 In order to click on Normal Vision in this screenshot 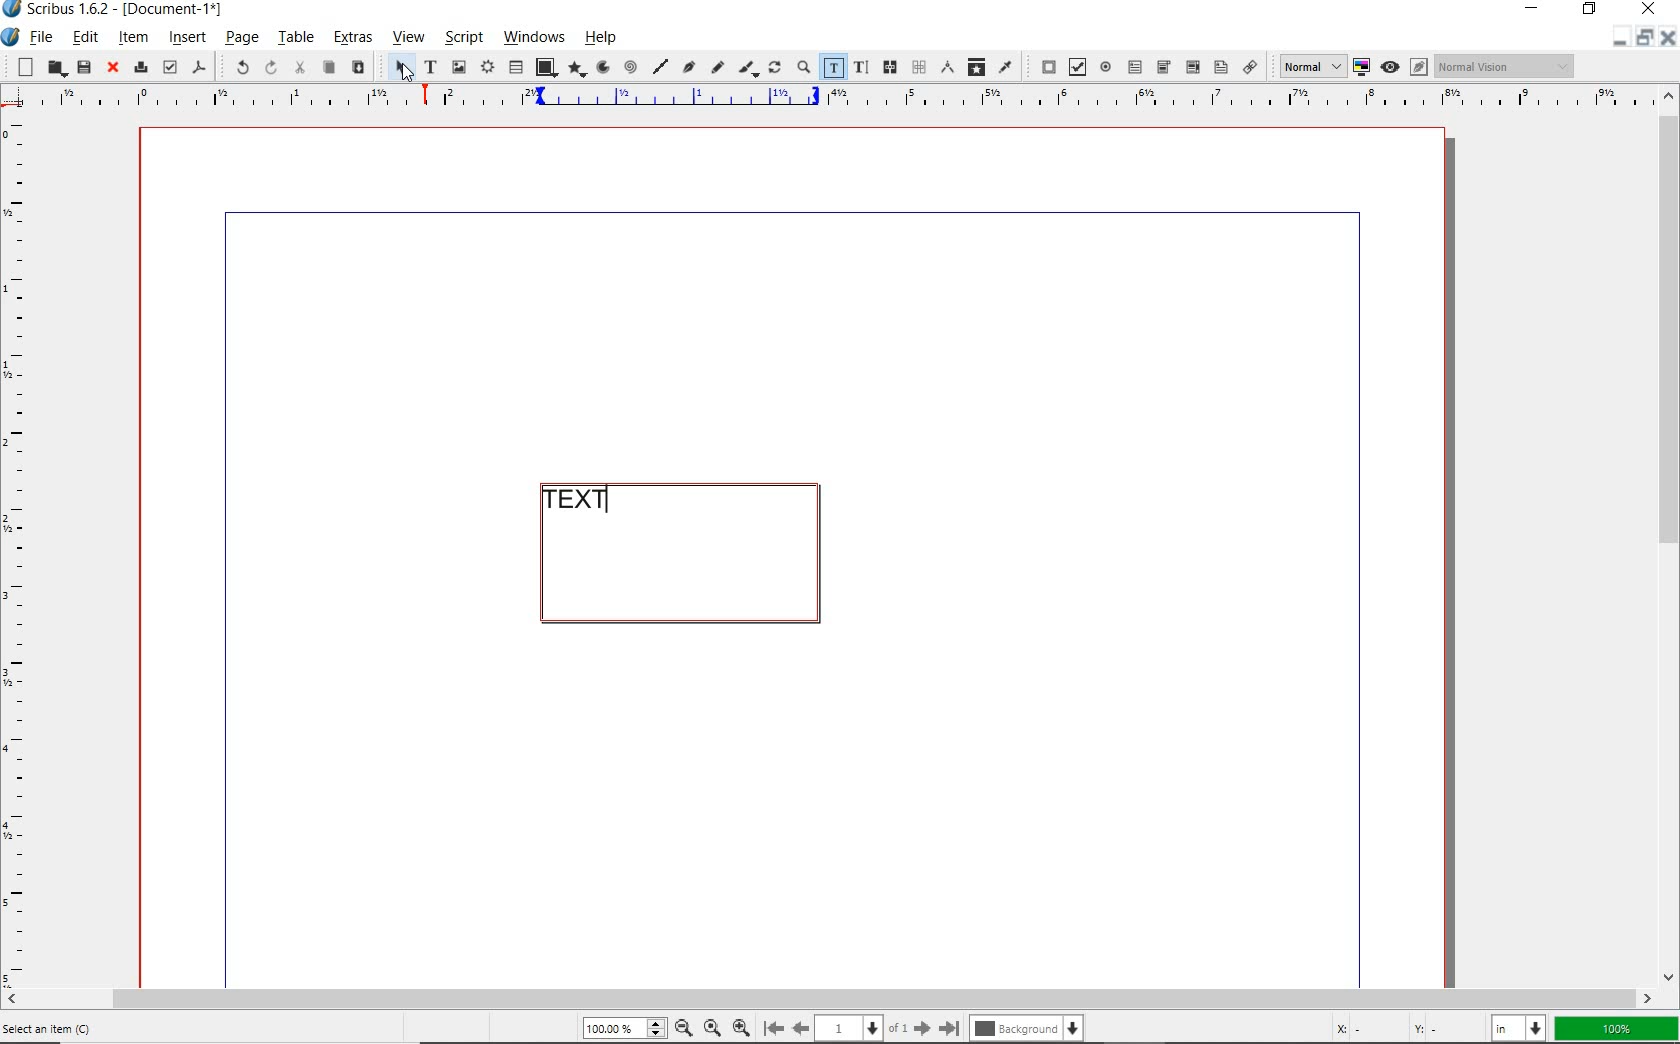, I will do `click(1507, 68)`.